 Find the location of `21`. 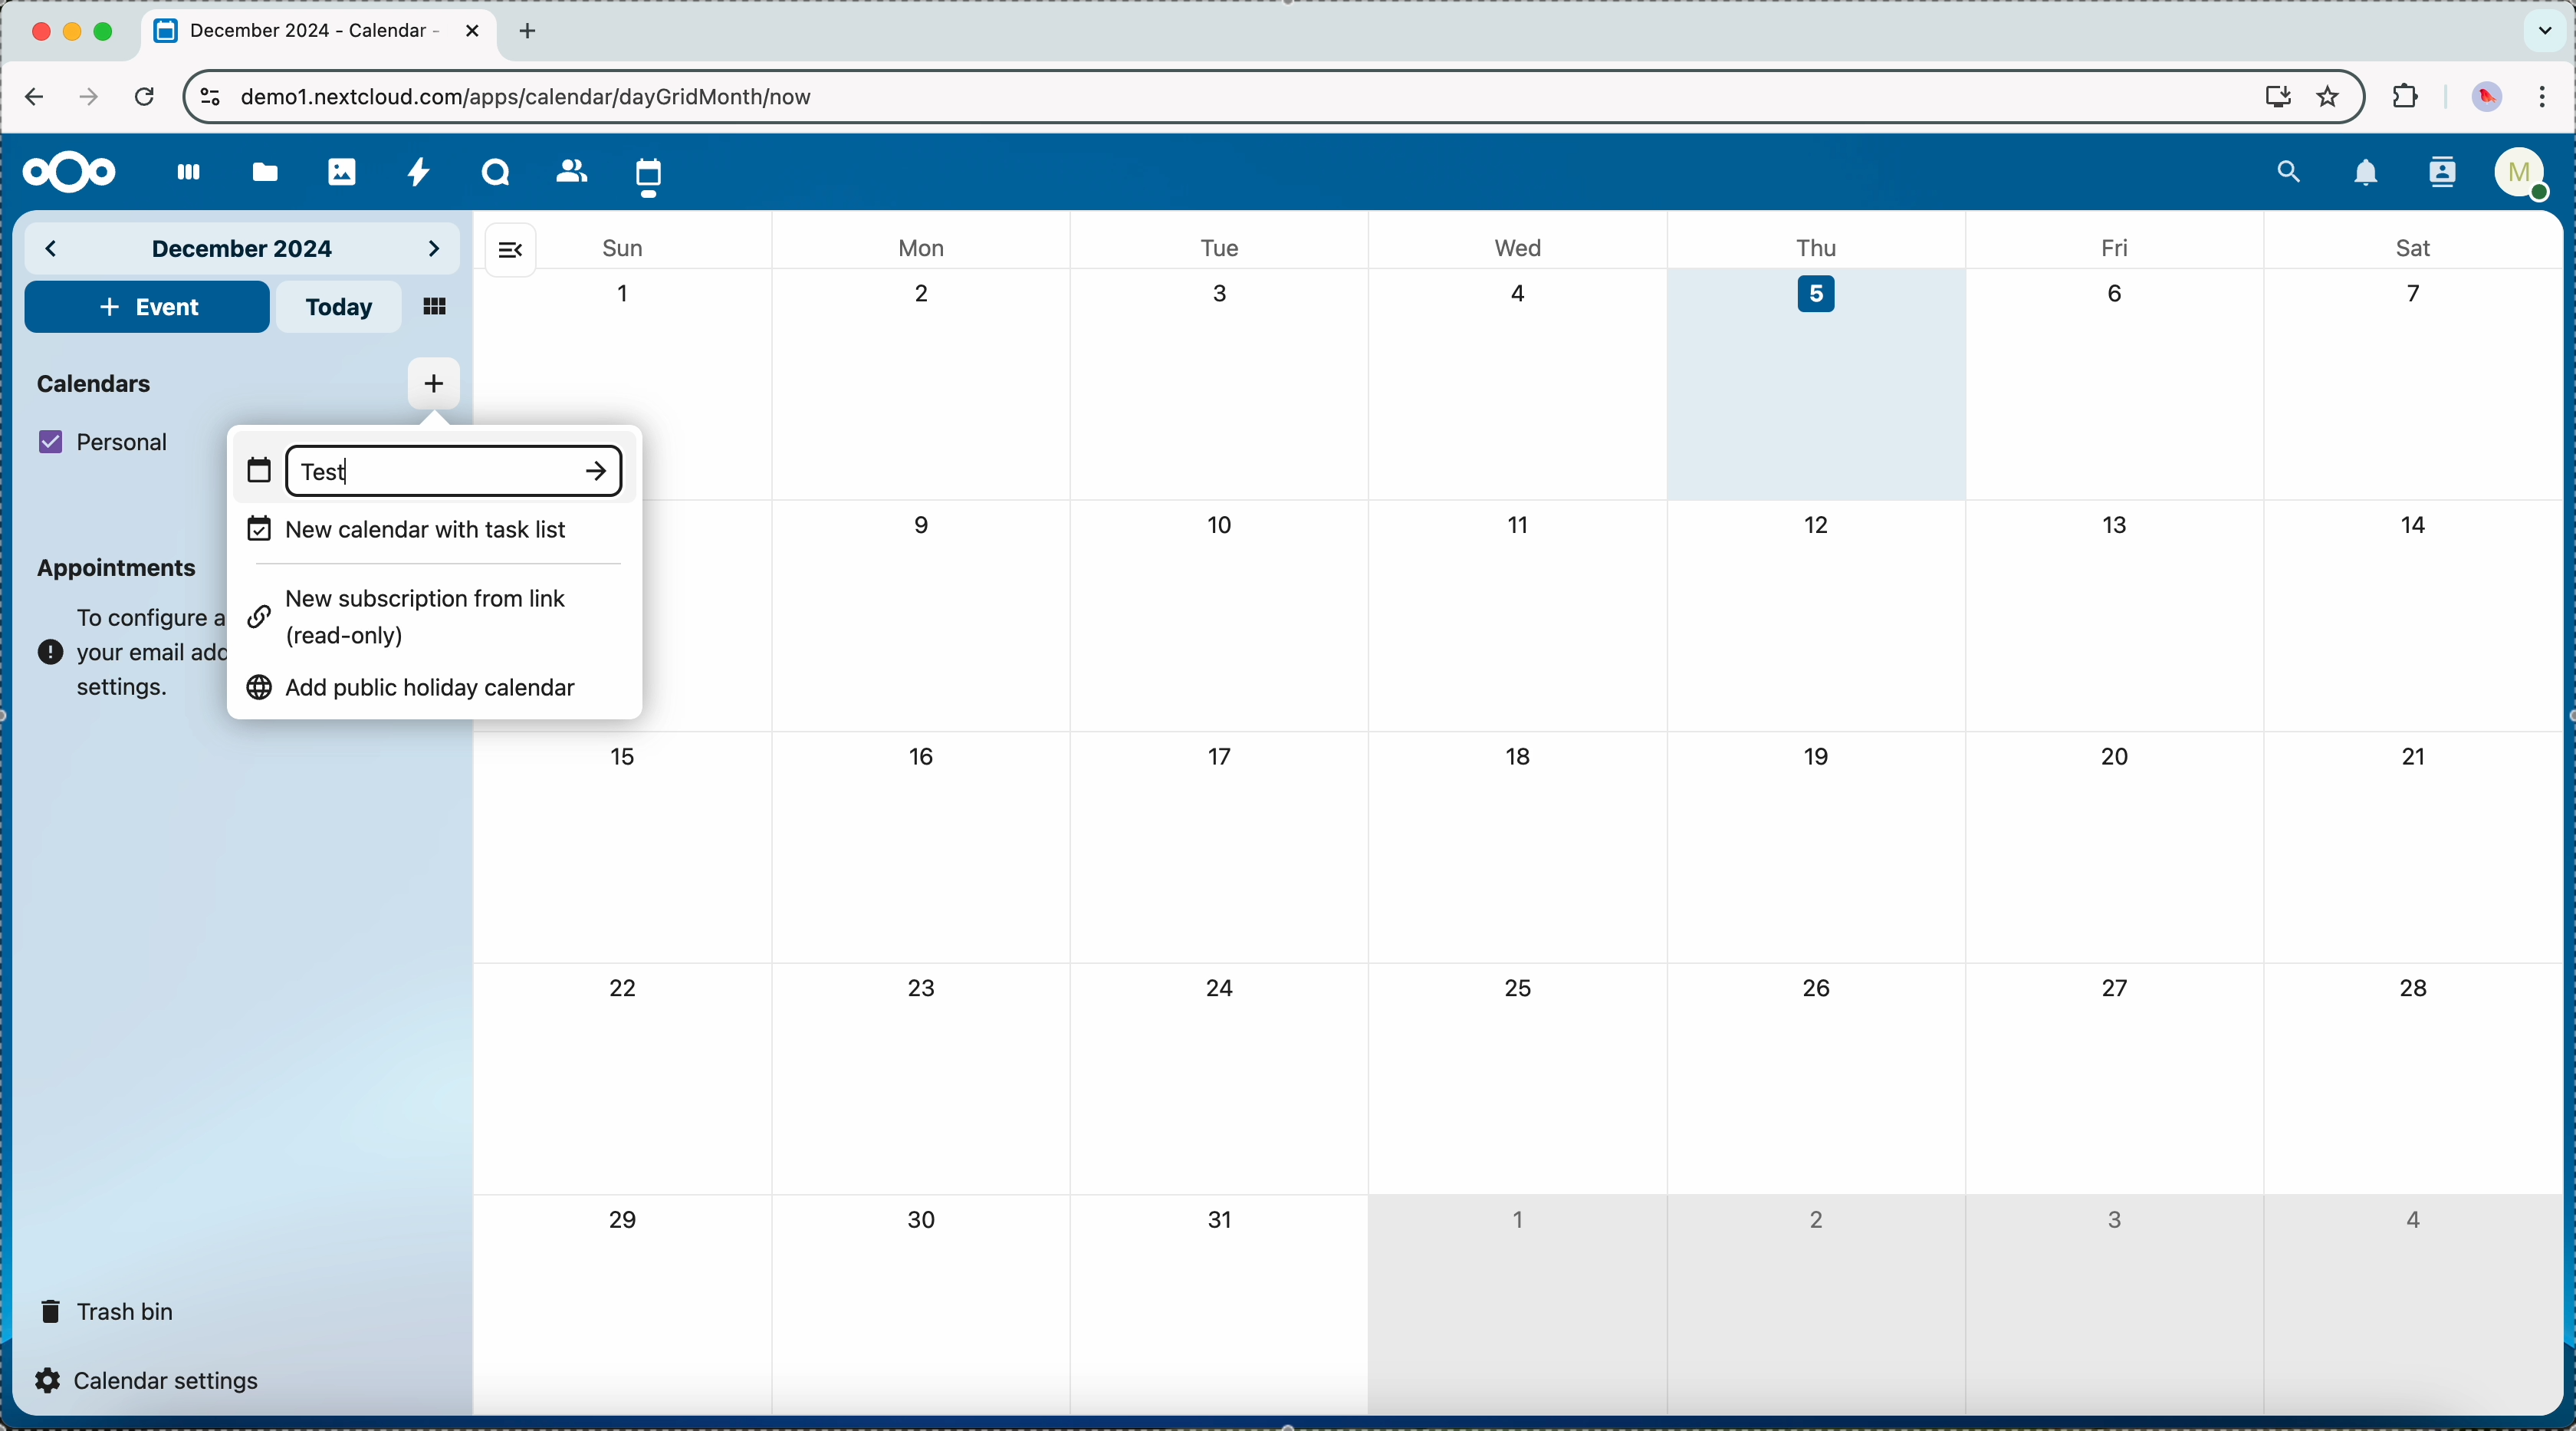

21 is located at coordinates (2413, 756).